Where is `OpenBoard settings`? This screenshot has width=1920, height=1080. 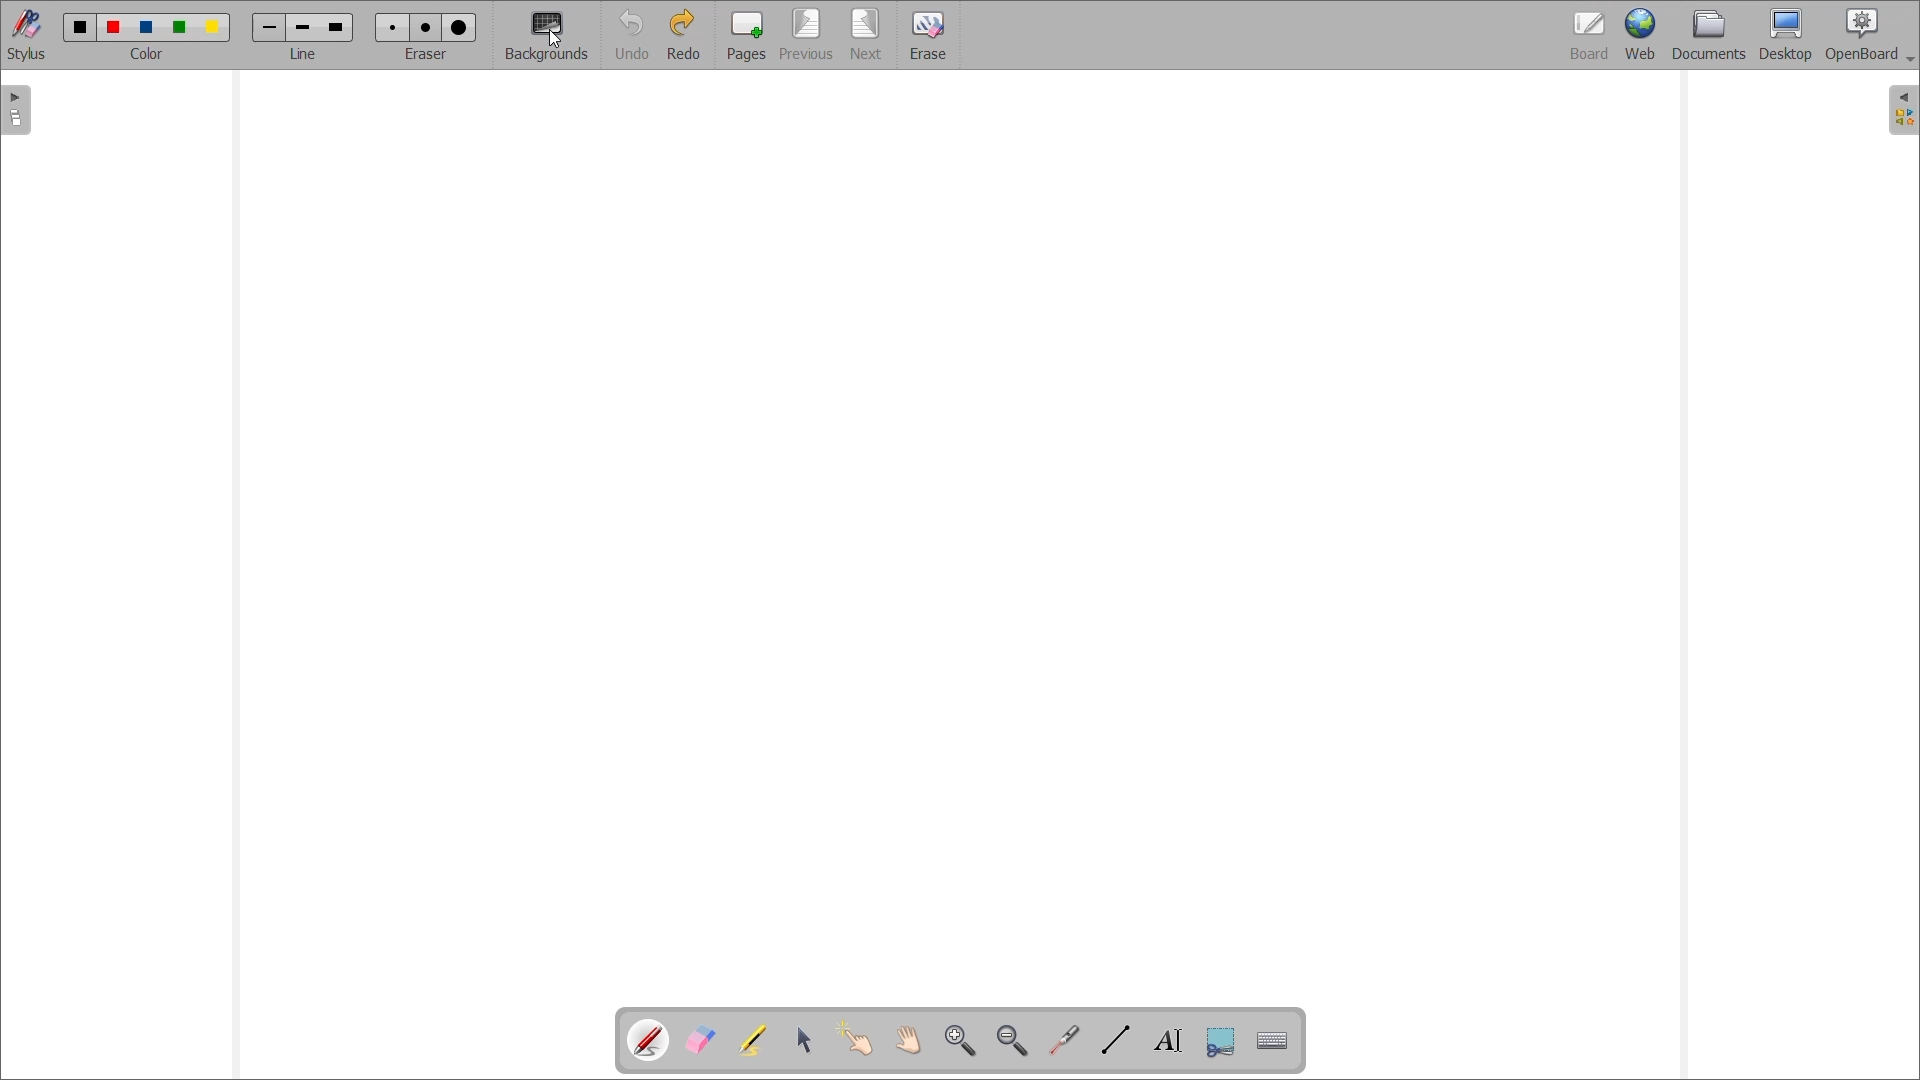
OpenBoard settings is located at coordinates (1870, 35).